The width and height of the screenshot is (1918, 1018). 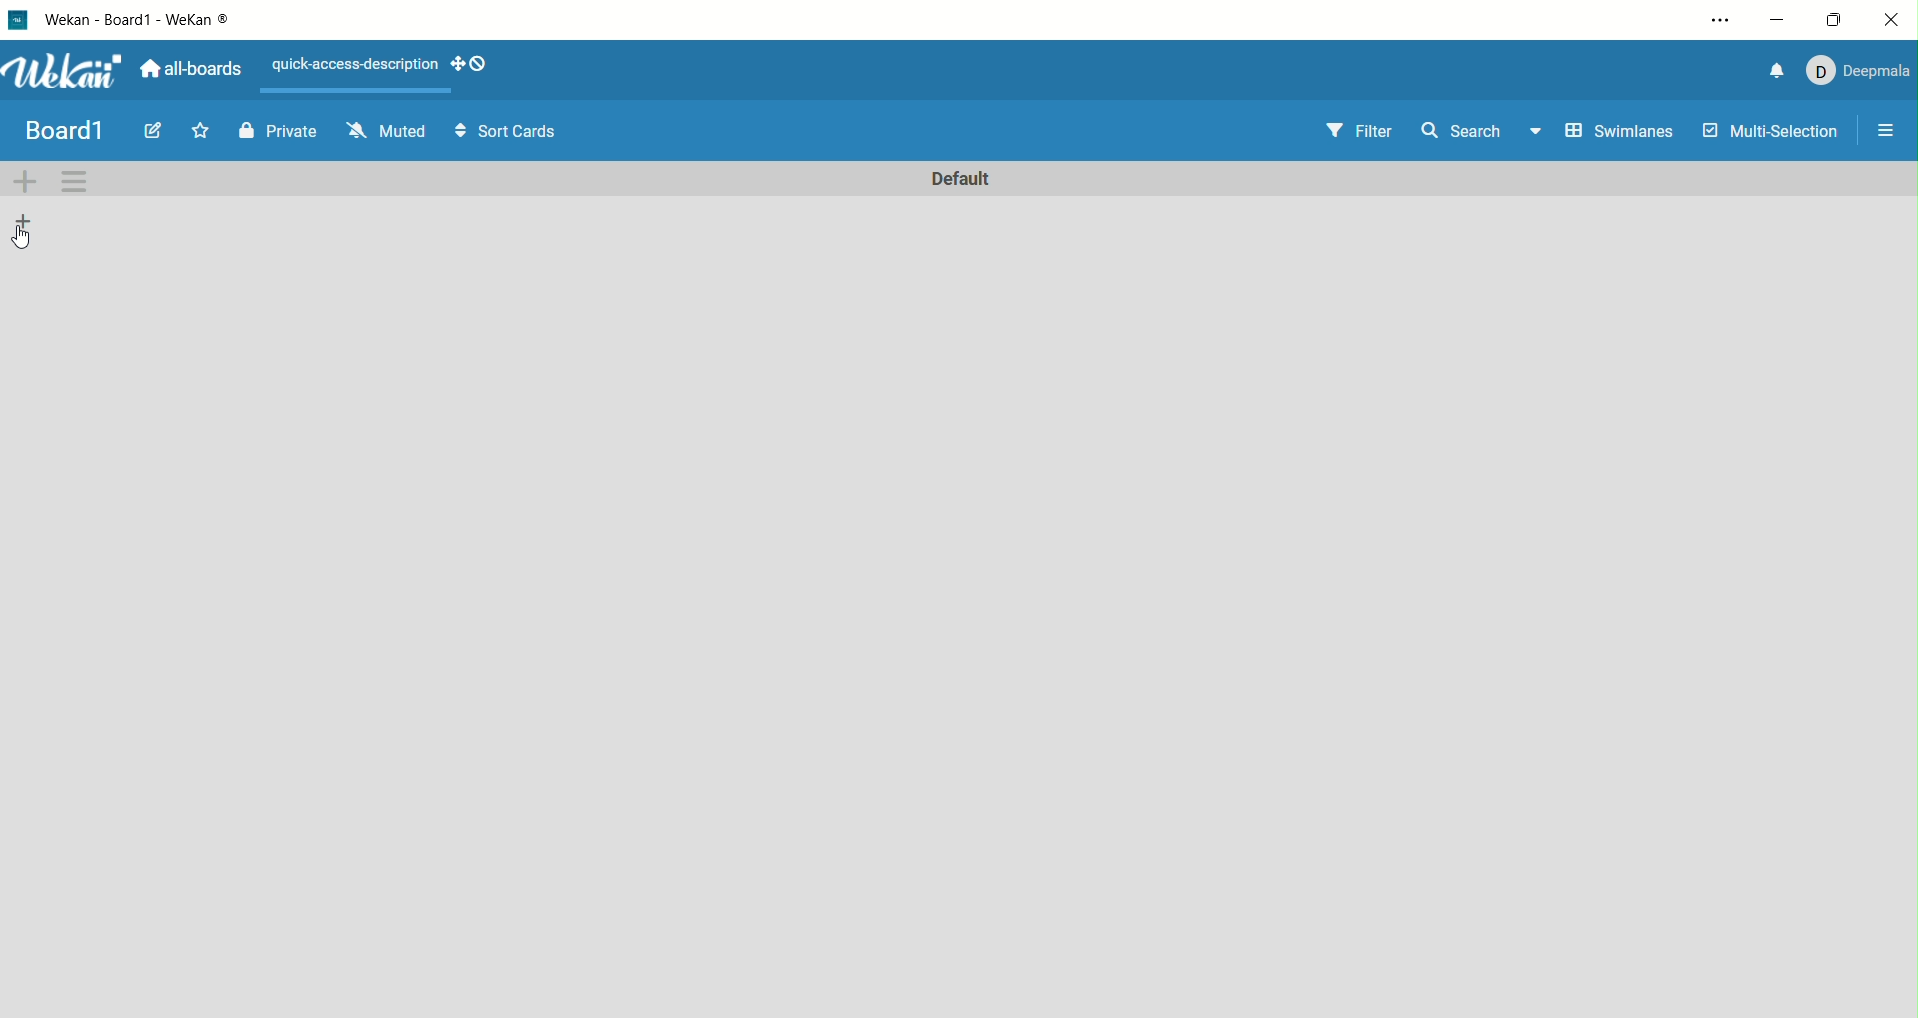 What do you see at coordinates (1892, 18) in the screenshot?
I see `close` at bounding box center [1892, 18].